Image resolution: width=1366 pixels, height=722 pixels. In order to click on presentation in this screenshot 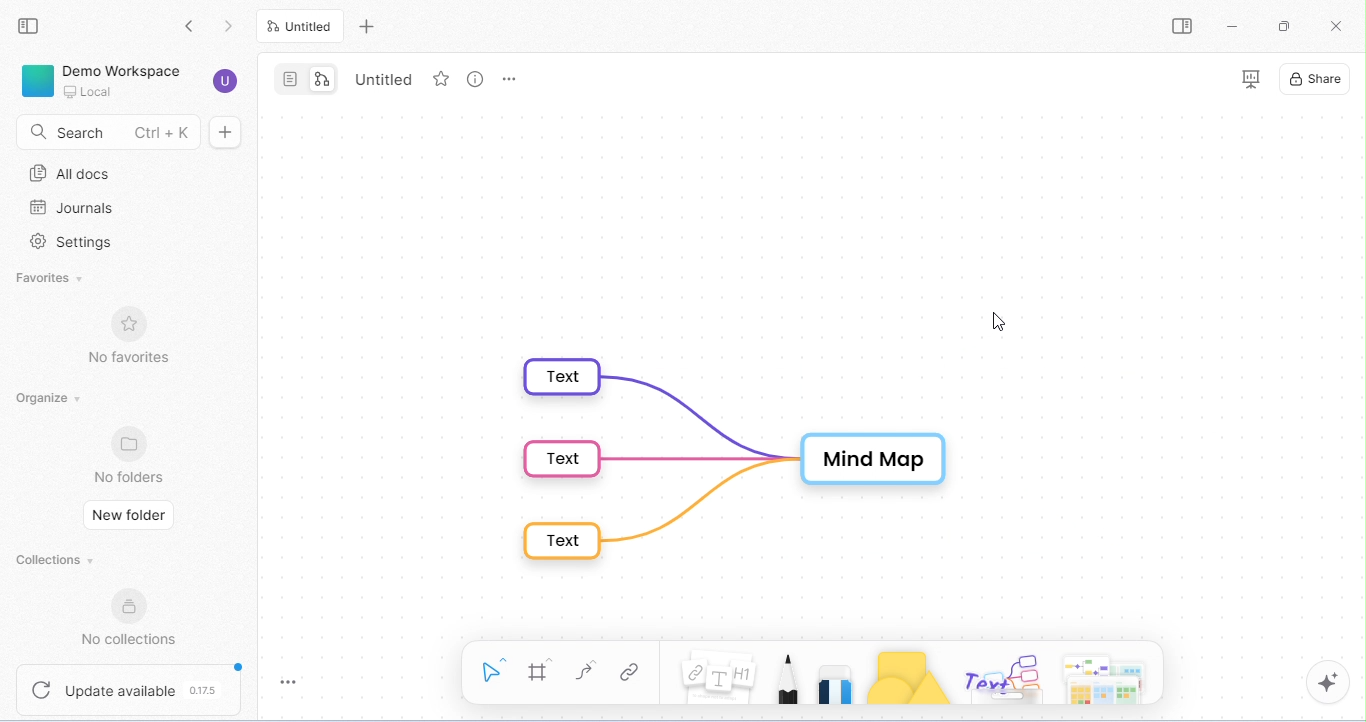, I will do `click(1246, 79)`.